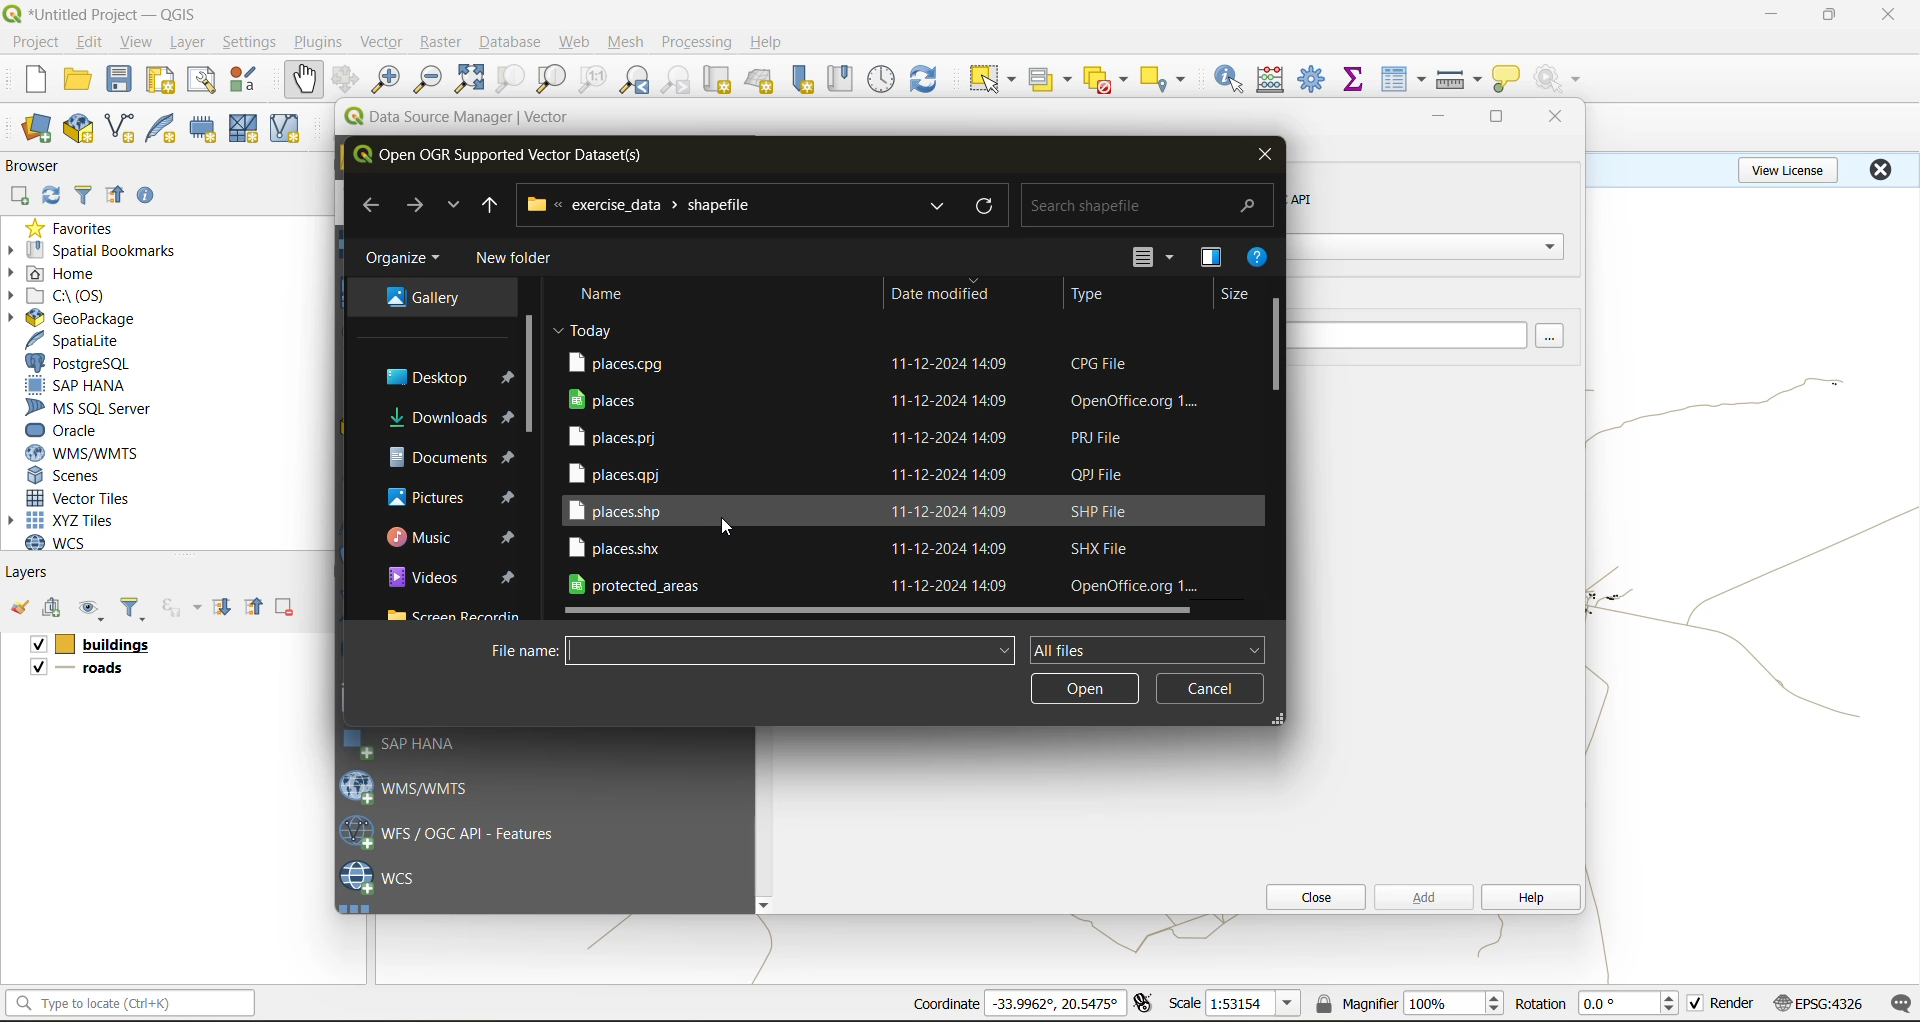 The height and width of the screenshot is (1022, 1920). I want to click on add, so click(55, 609).